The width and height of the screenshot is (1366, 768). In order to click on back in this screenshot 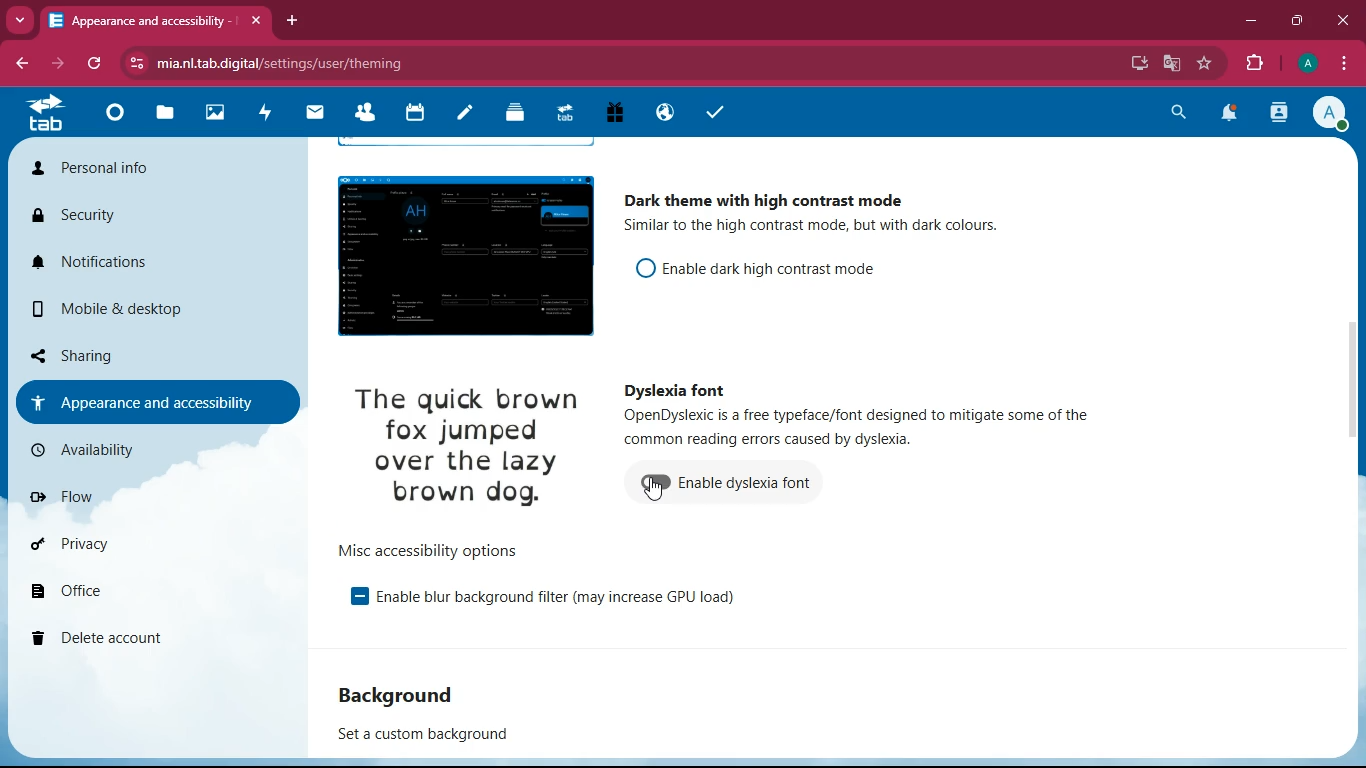, I will do `click(21, 65)`.